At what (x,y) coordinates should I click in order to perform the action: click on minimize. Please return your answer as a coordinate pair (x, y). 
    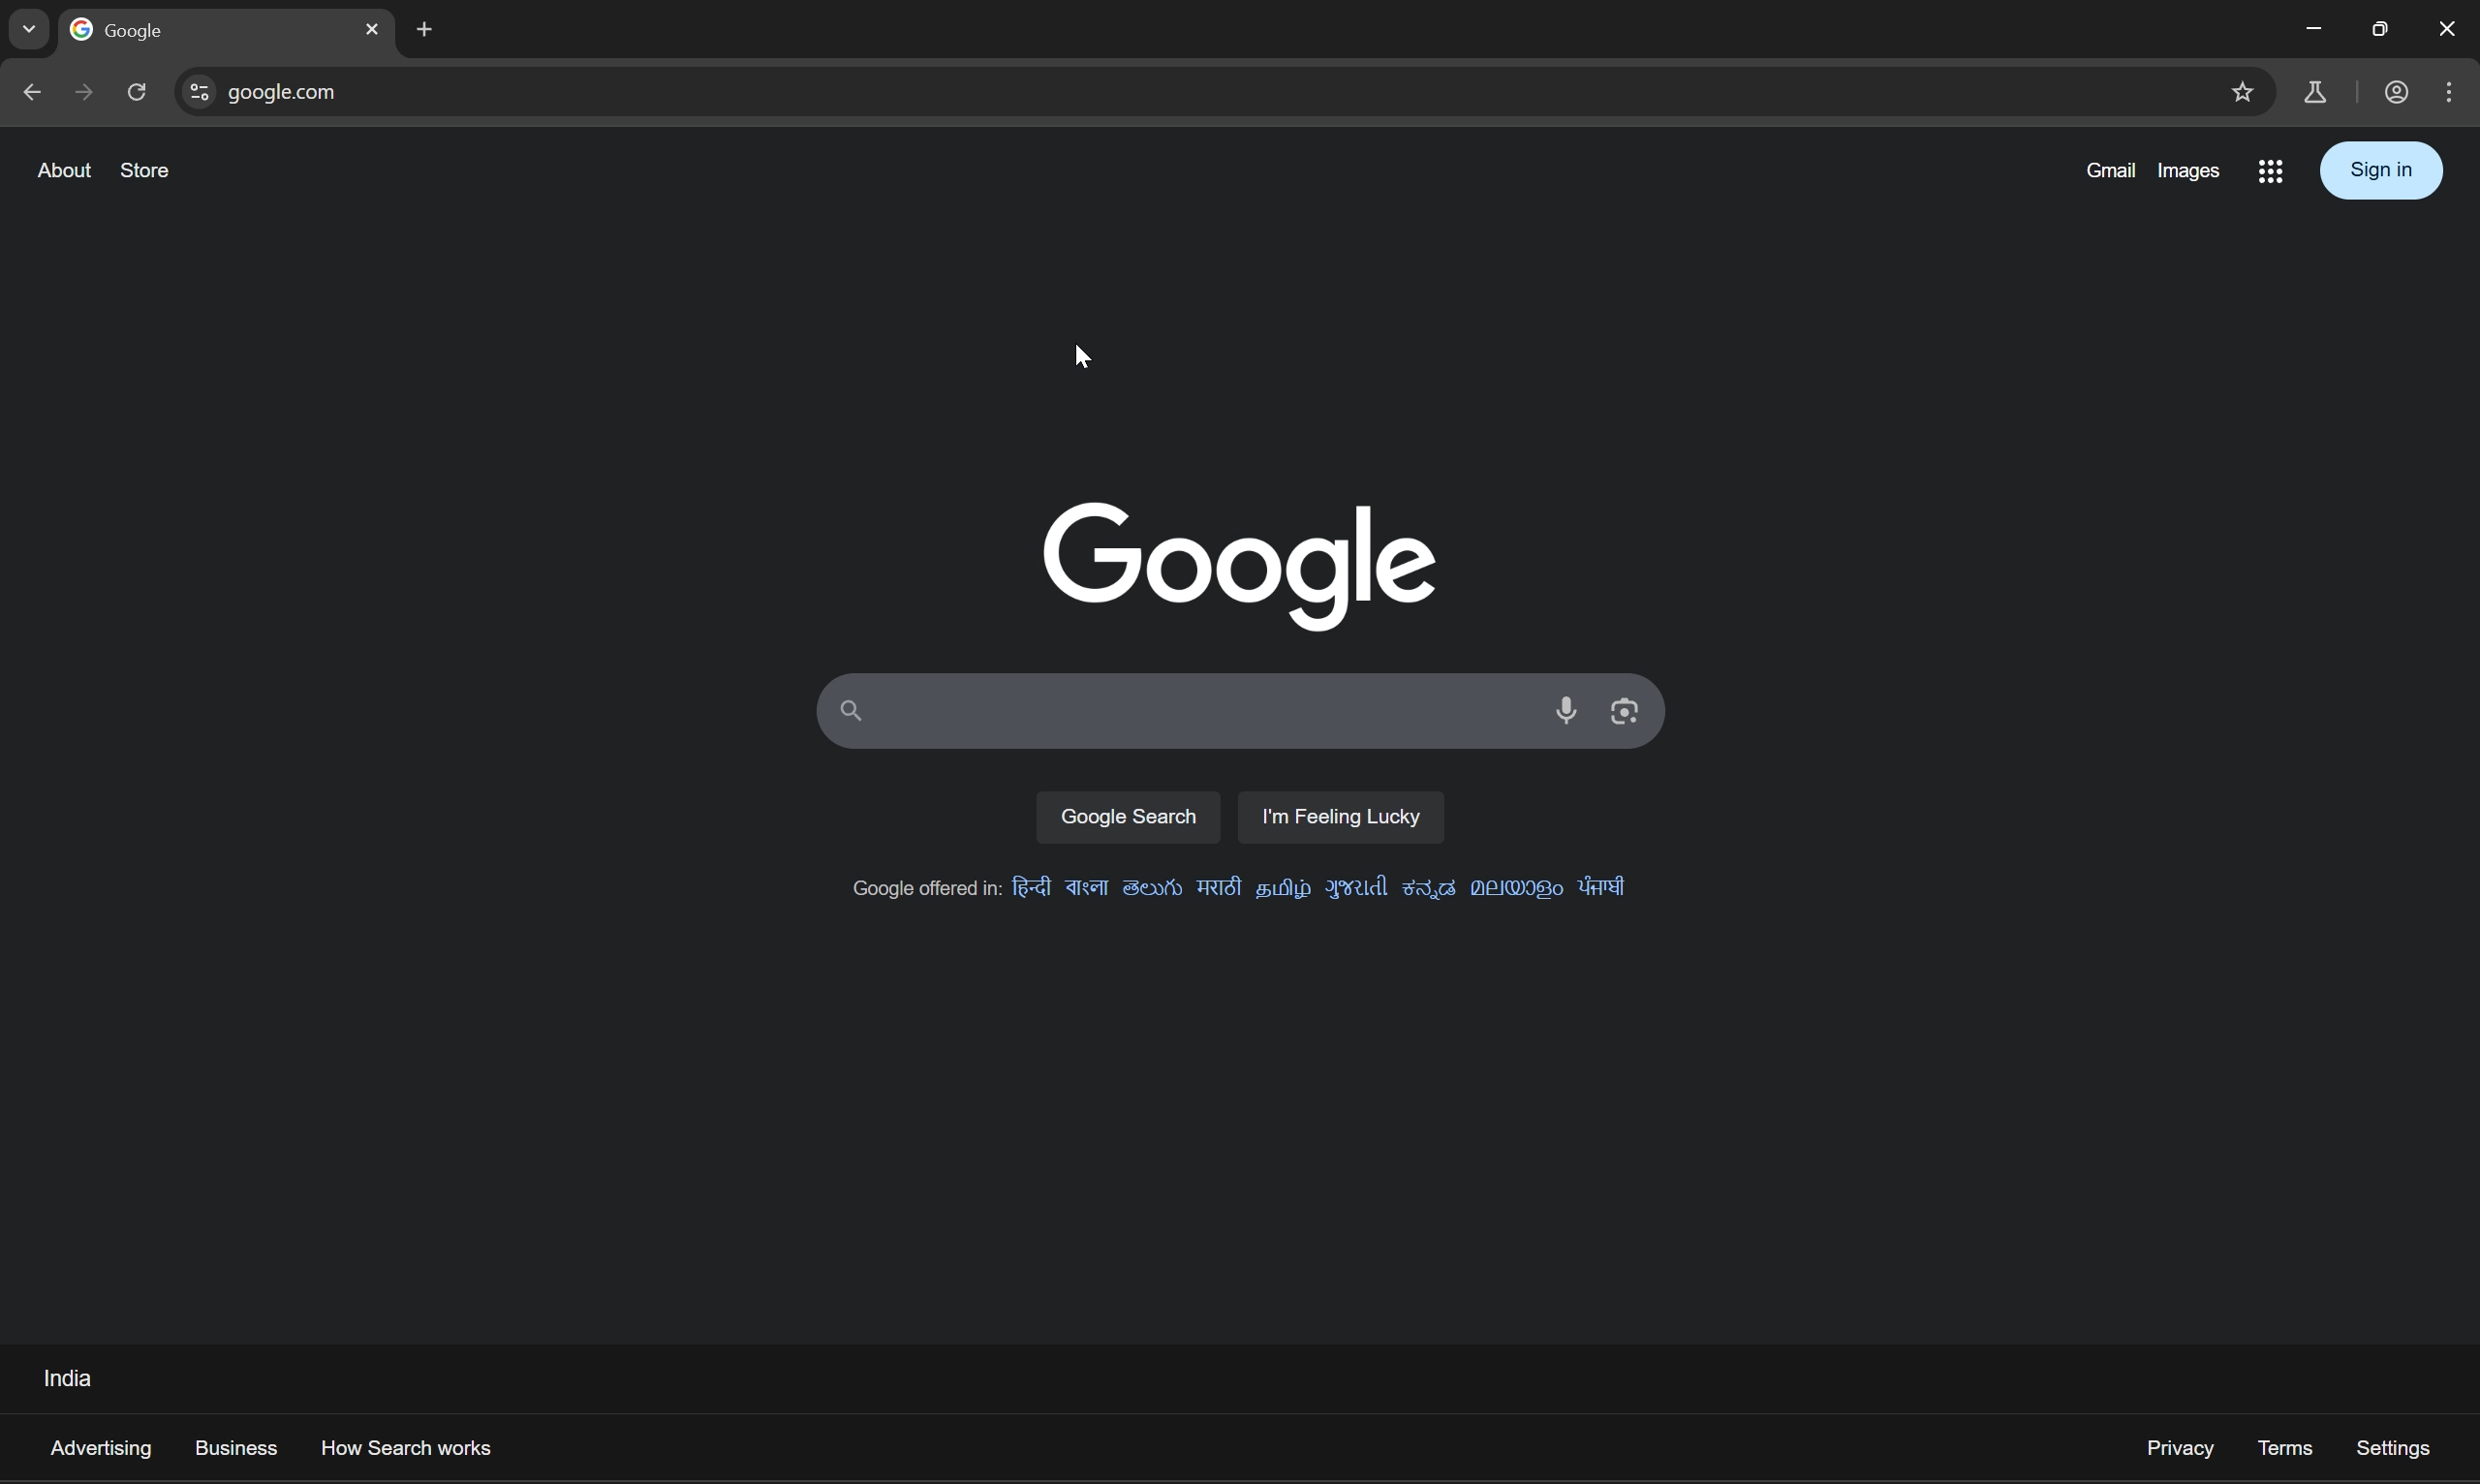
    Looking at the image, I should click on (2311, 29).